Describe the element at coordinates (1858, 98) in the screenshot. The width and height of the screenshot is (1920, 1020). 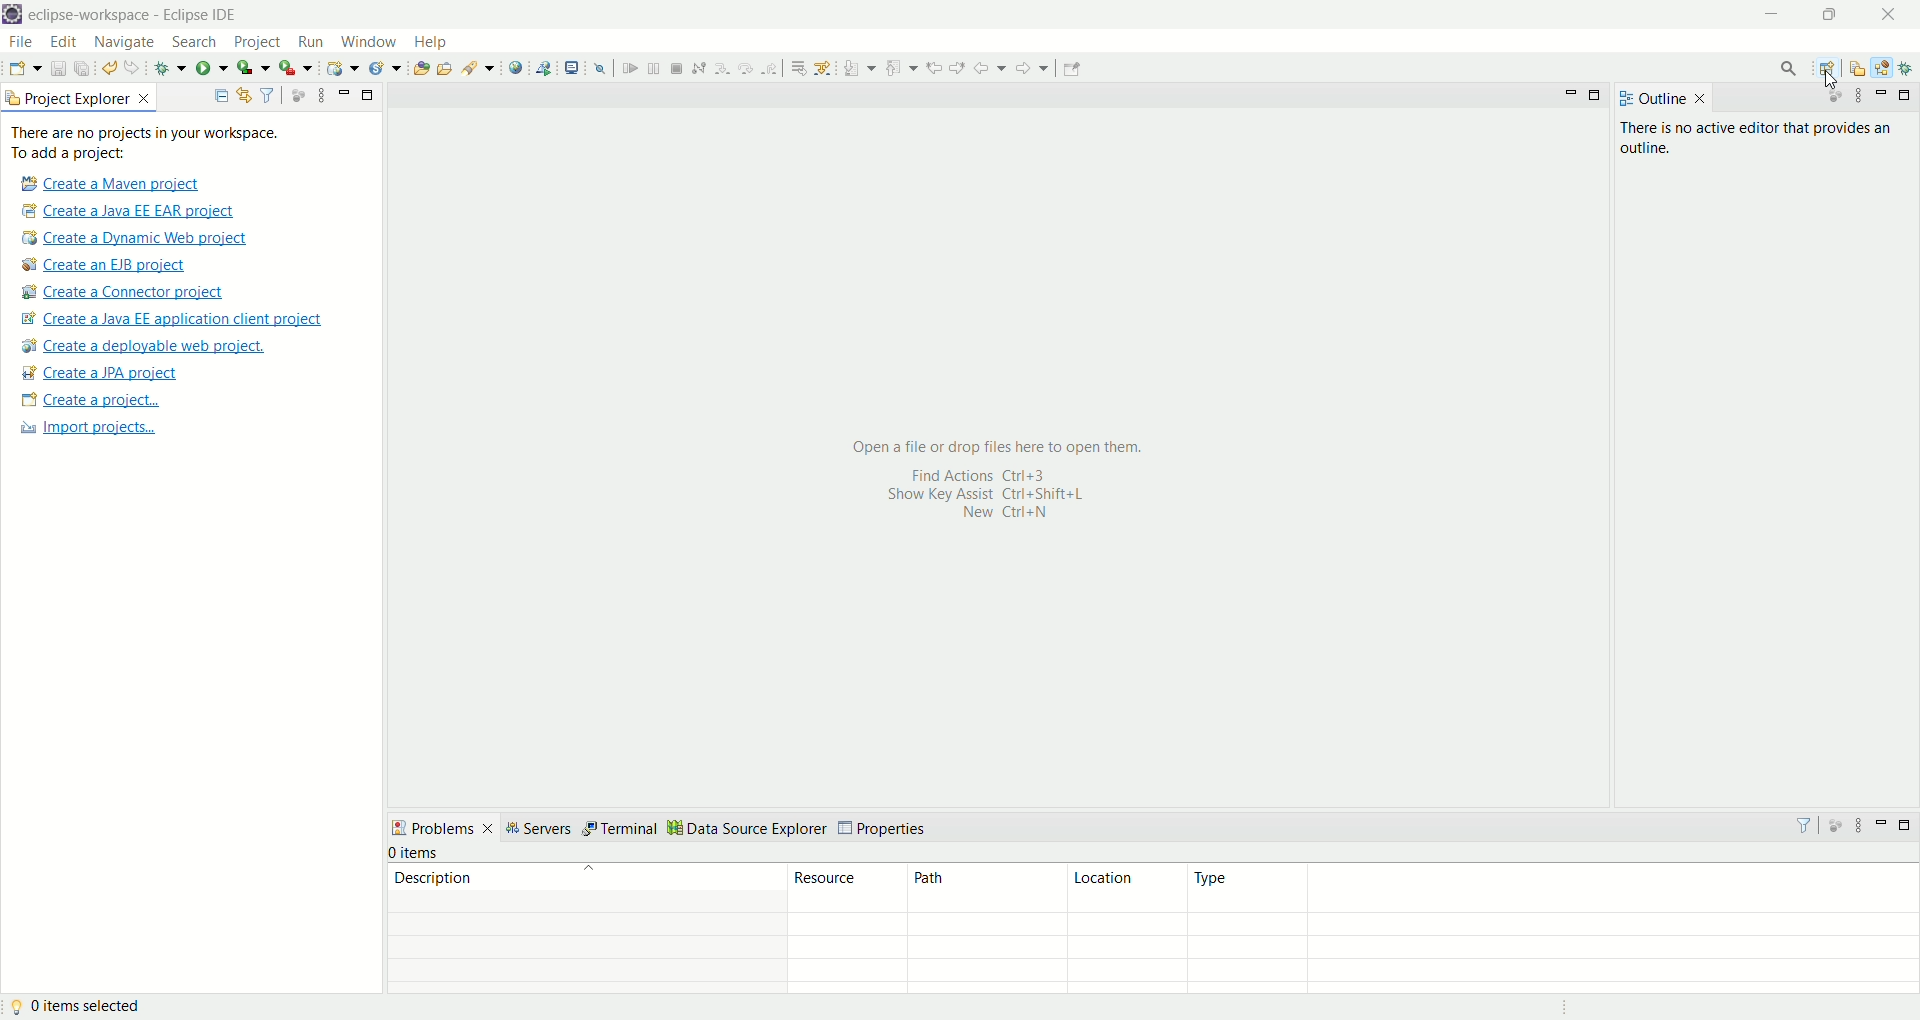
I see `view menu` at that location.